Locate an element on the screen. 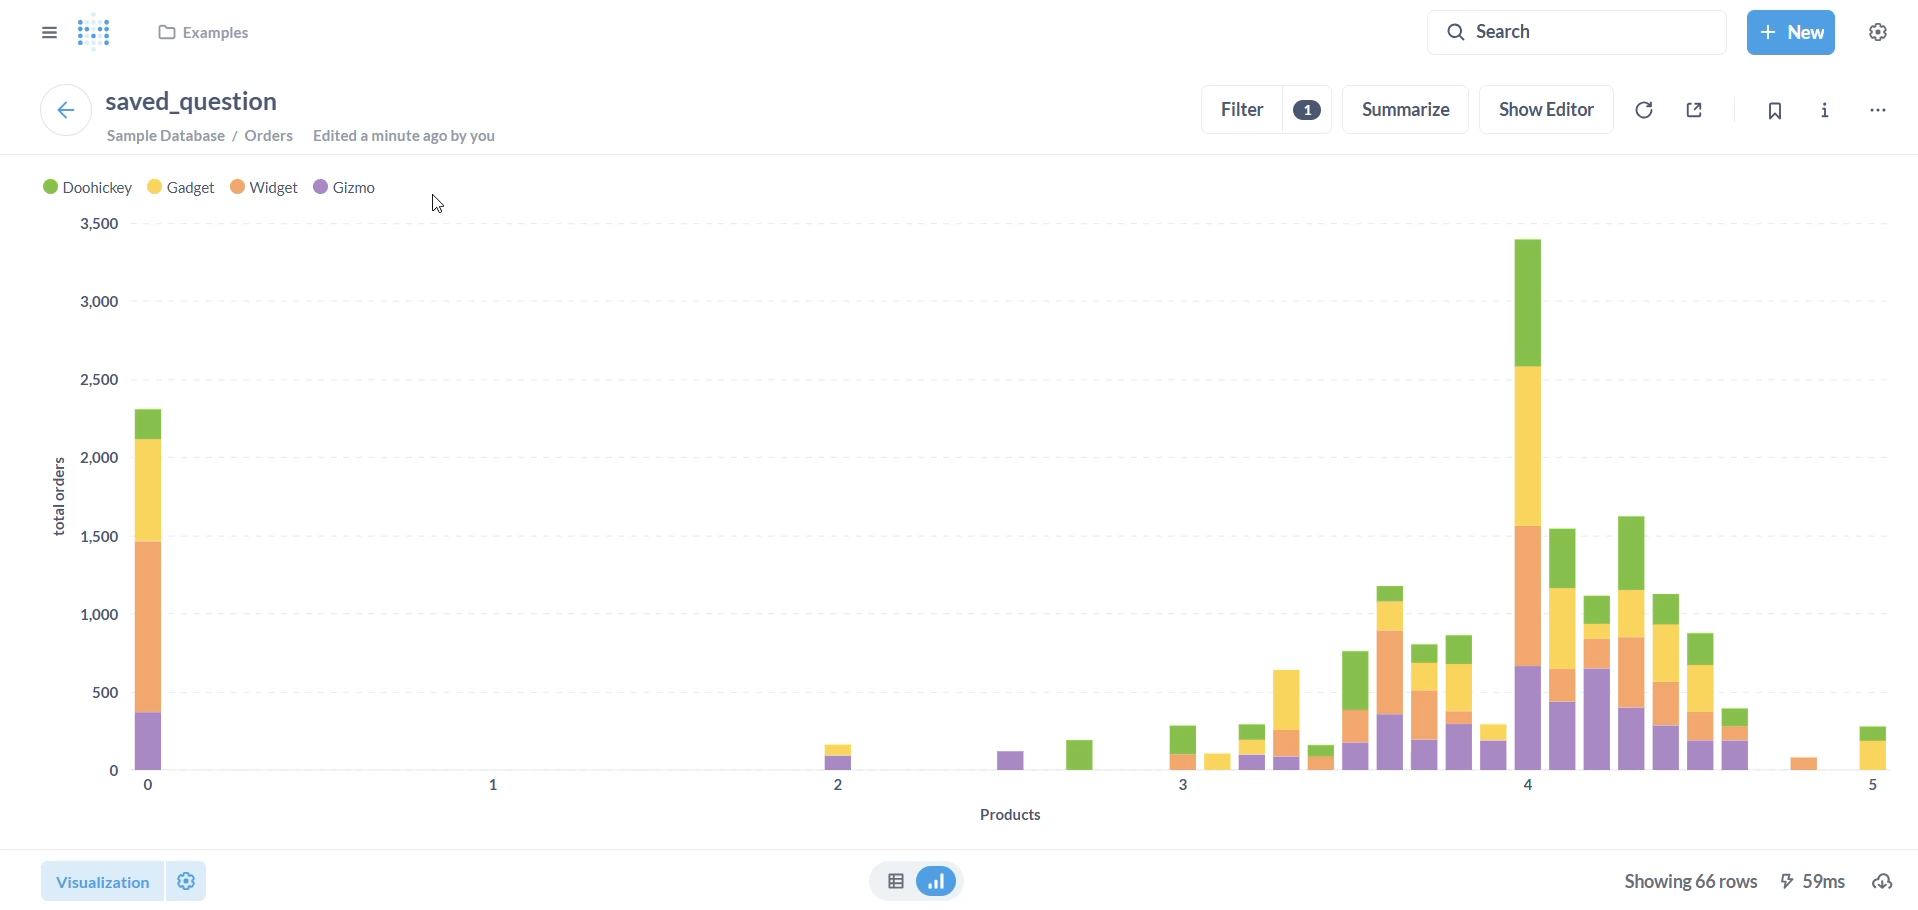  filter is located at coordinates (1263, 112).